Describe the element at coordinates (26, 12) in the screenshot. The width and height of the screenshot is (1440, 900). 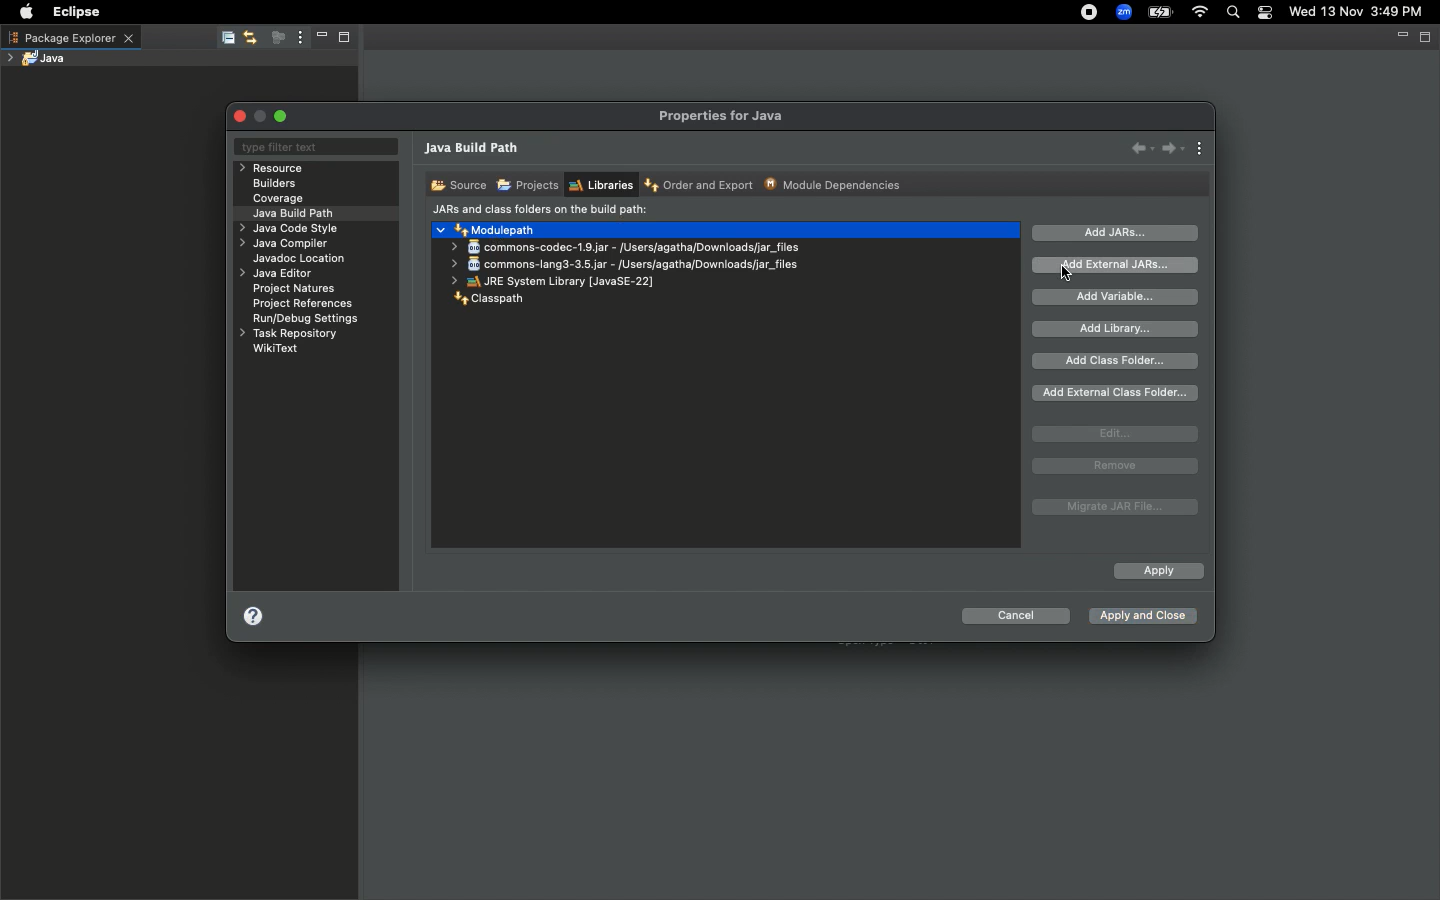
I see `Apple logo` at that location.